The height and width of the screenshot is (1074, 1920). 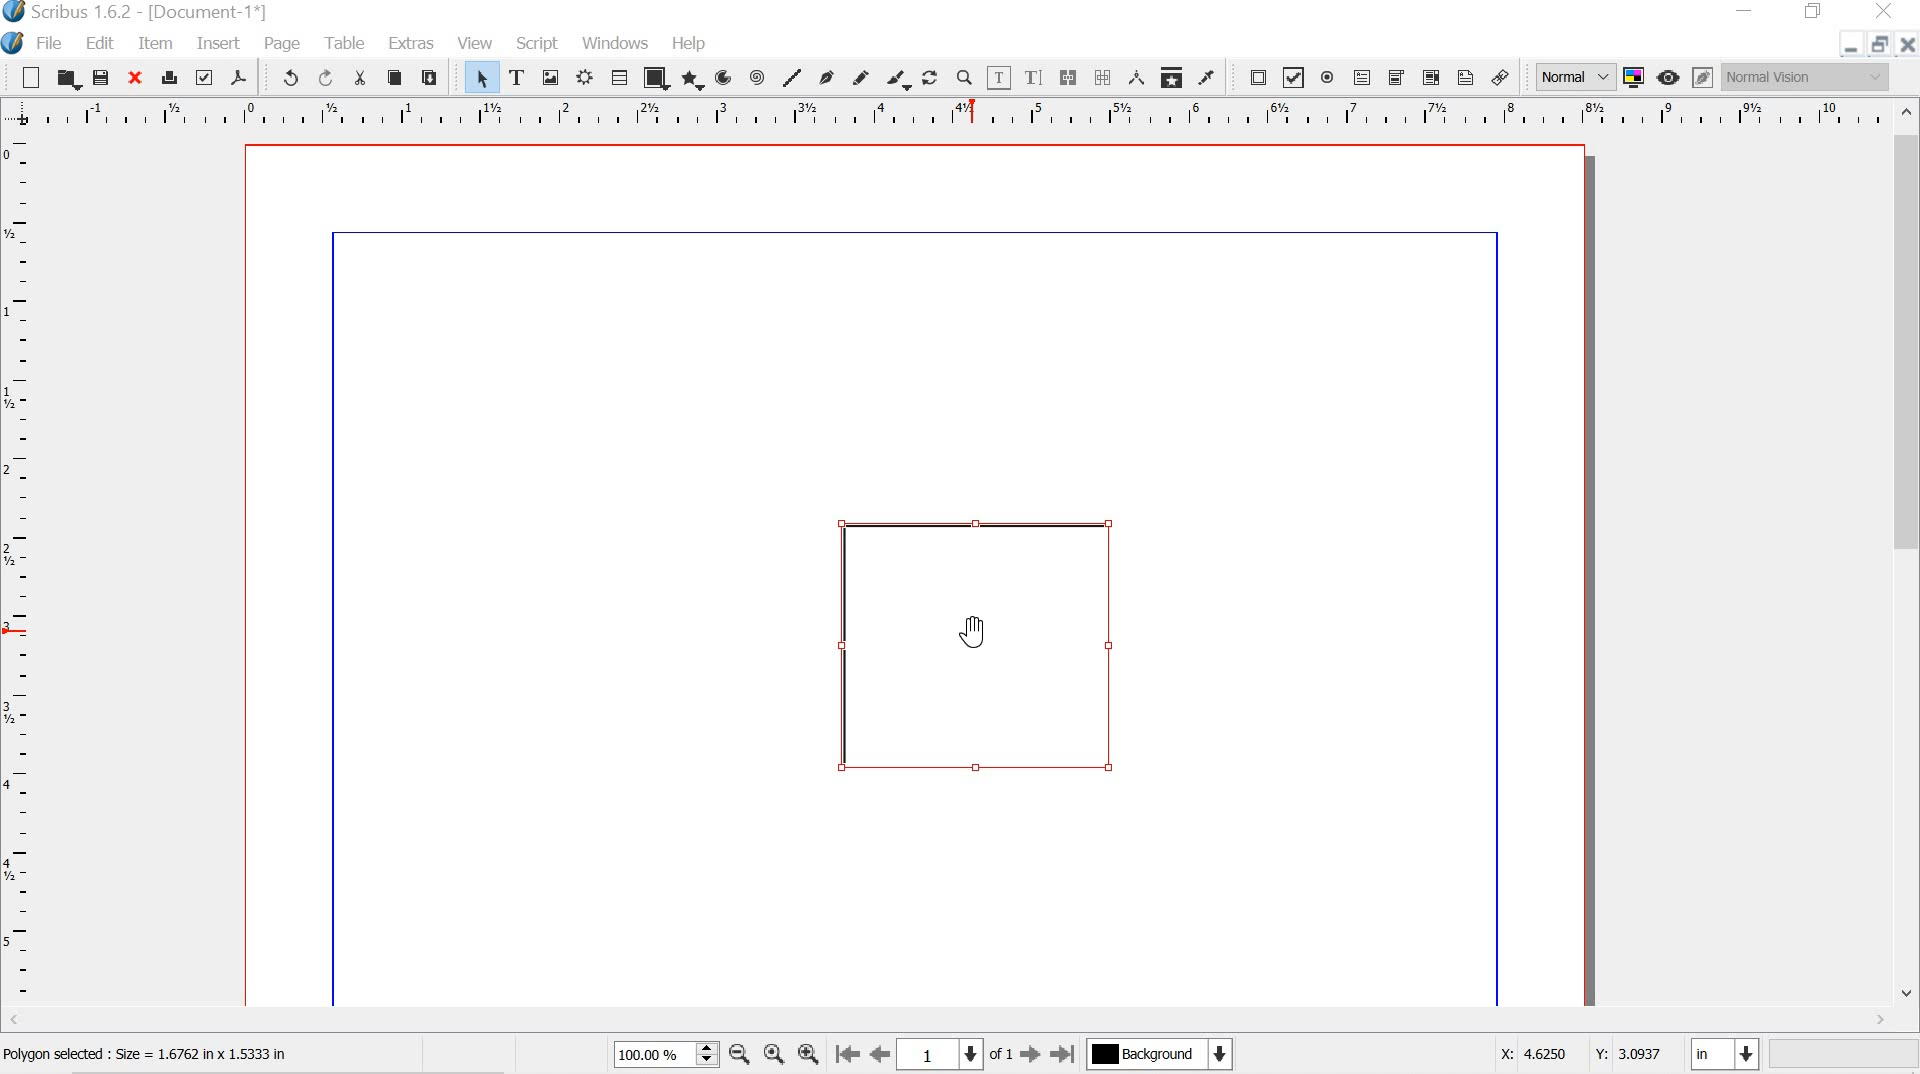 What do you see at coordinates (964, 77) in the screenshot?
I see `zoom in or out` at bounding box center [964, 77].